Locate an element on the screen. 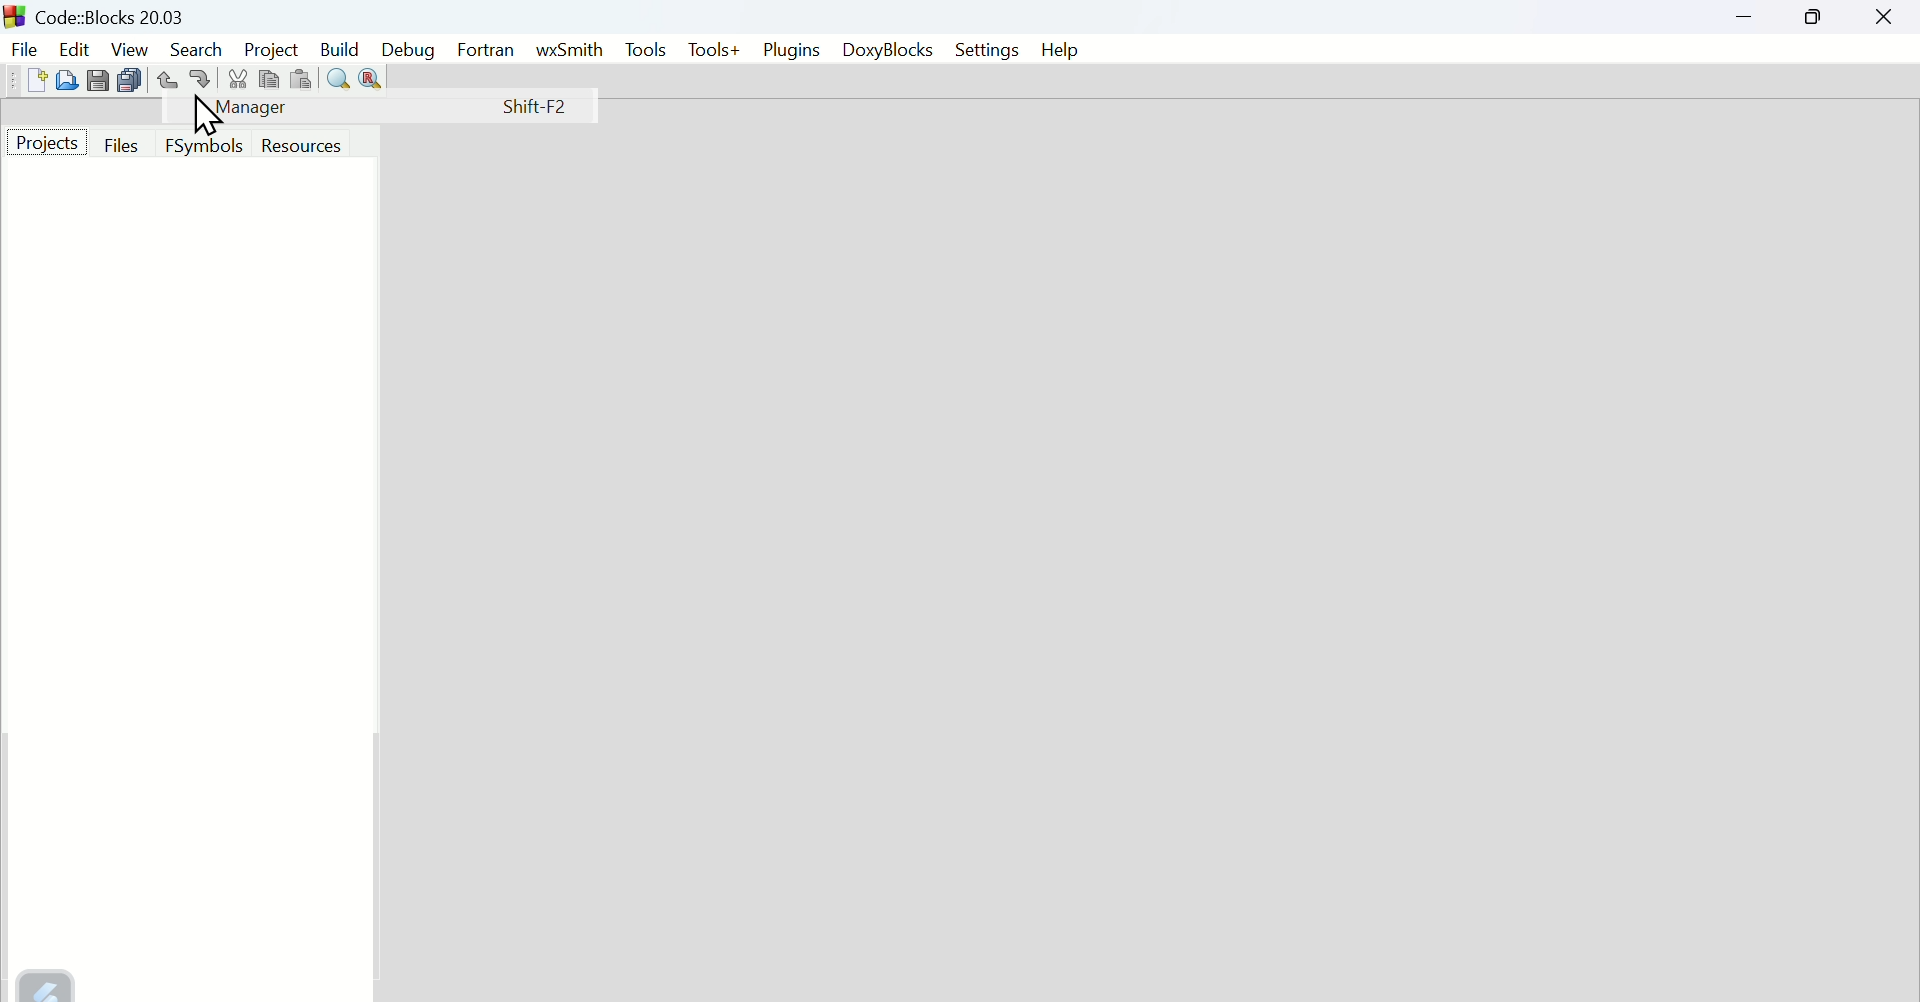 The image size is (1920, 1002). Build is located at coordinates (339, 50).